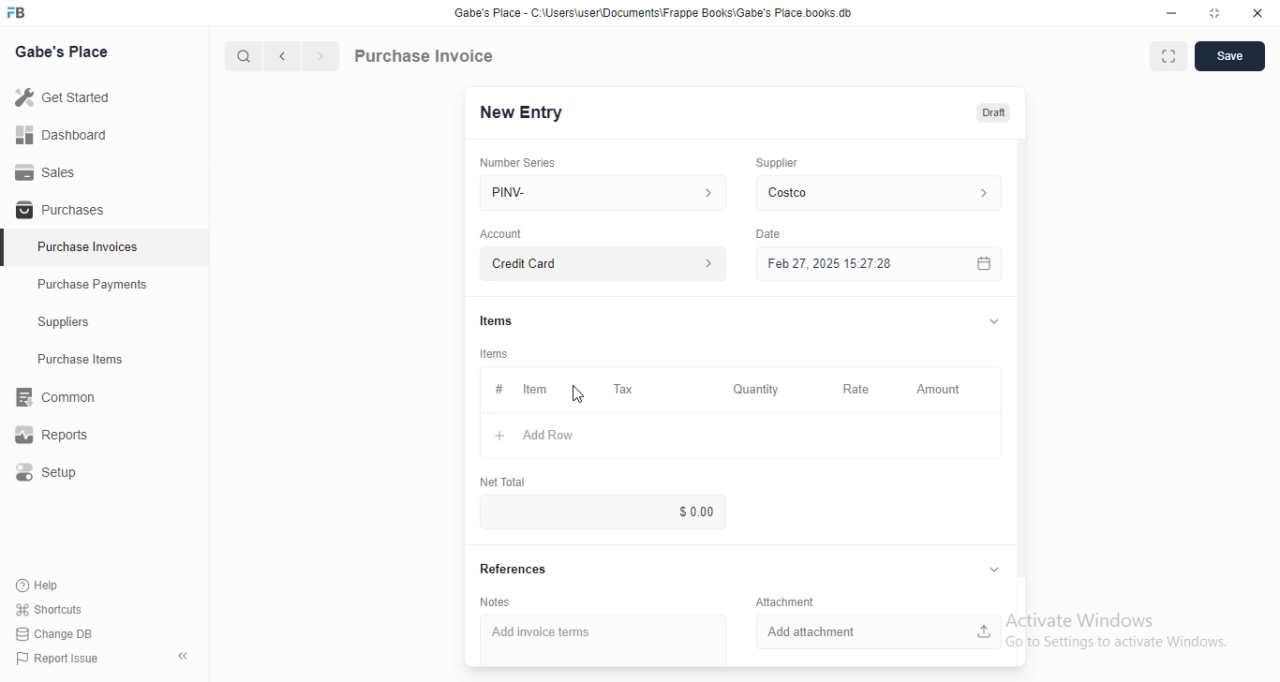  What do you see at coordinates (15, 12) in the screenshot?
I see `Frappe Books logo` at bounding box center [15, 12].